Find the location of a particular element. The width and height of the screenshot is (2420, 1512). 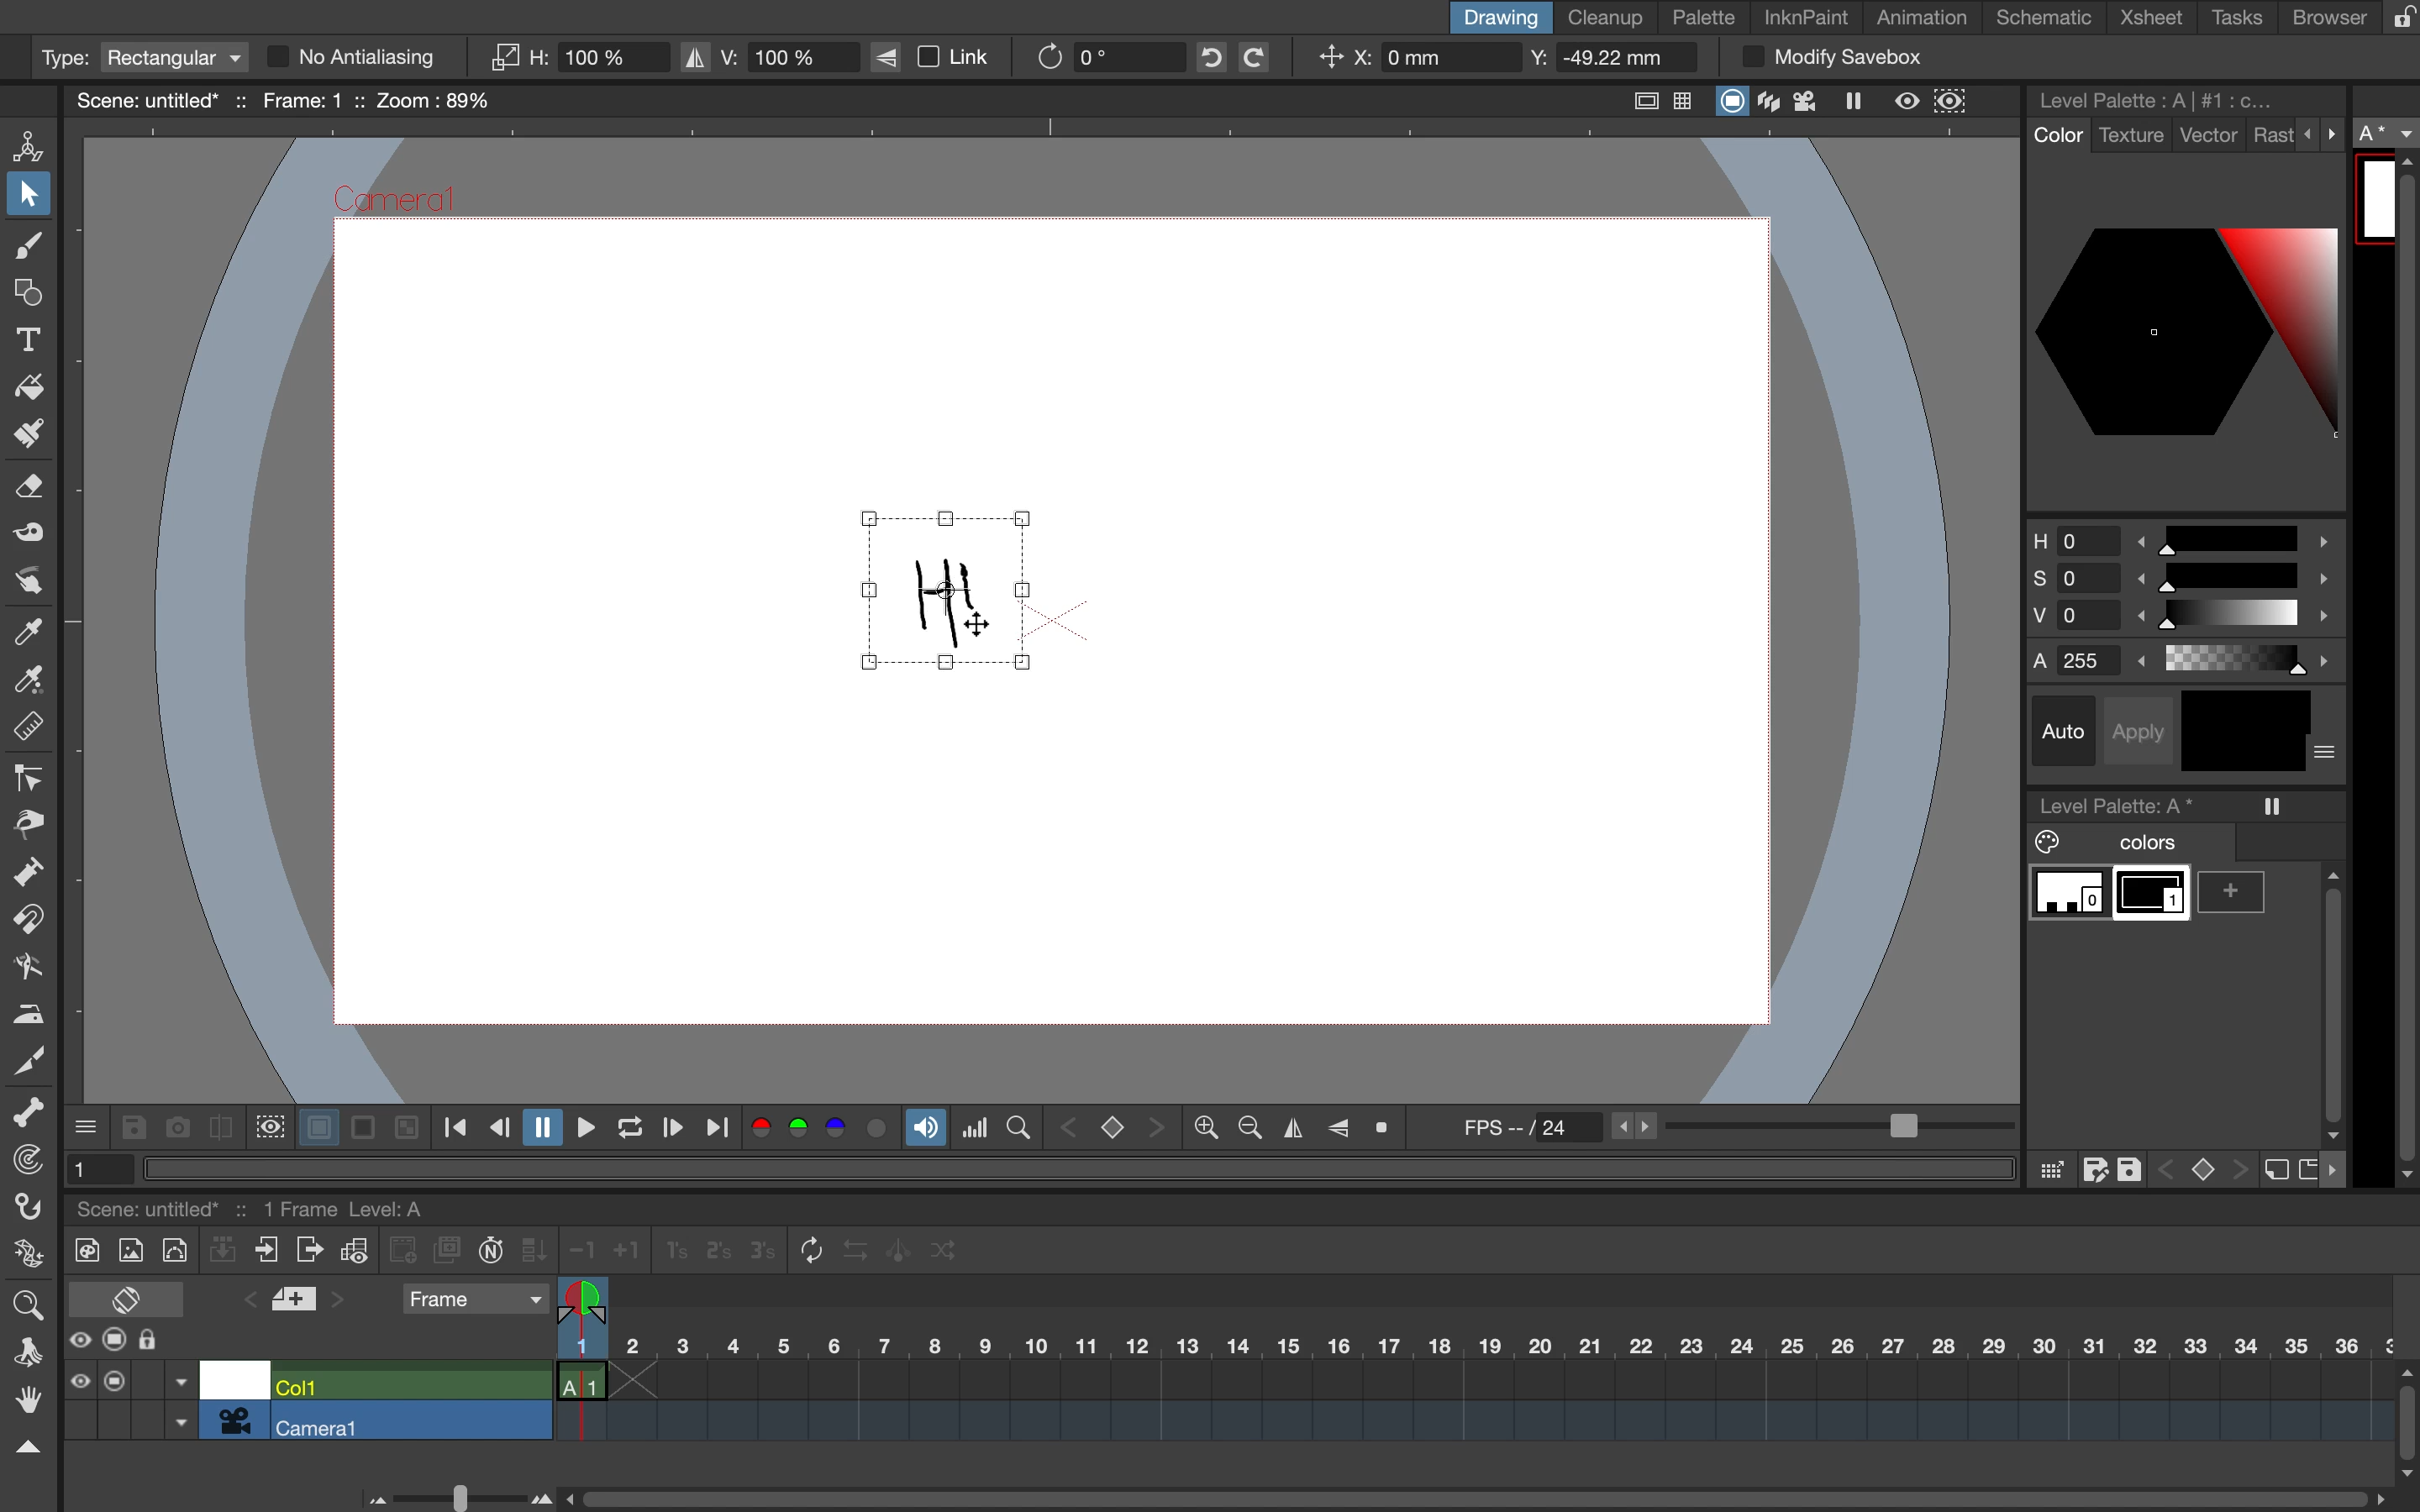

new page is located at coordinates (2307, 1167).